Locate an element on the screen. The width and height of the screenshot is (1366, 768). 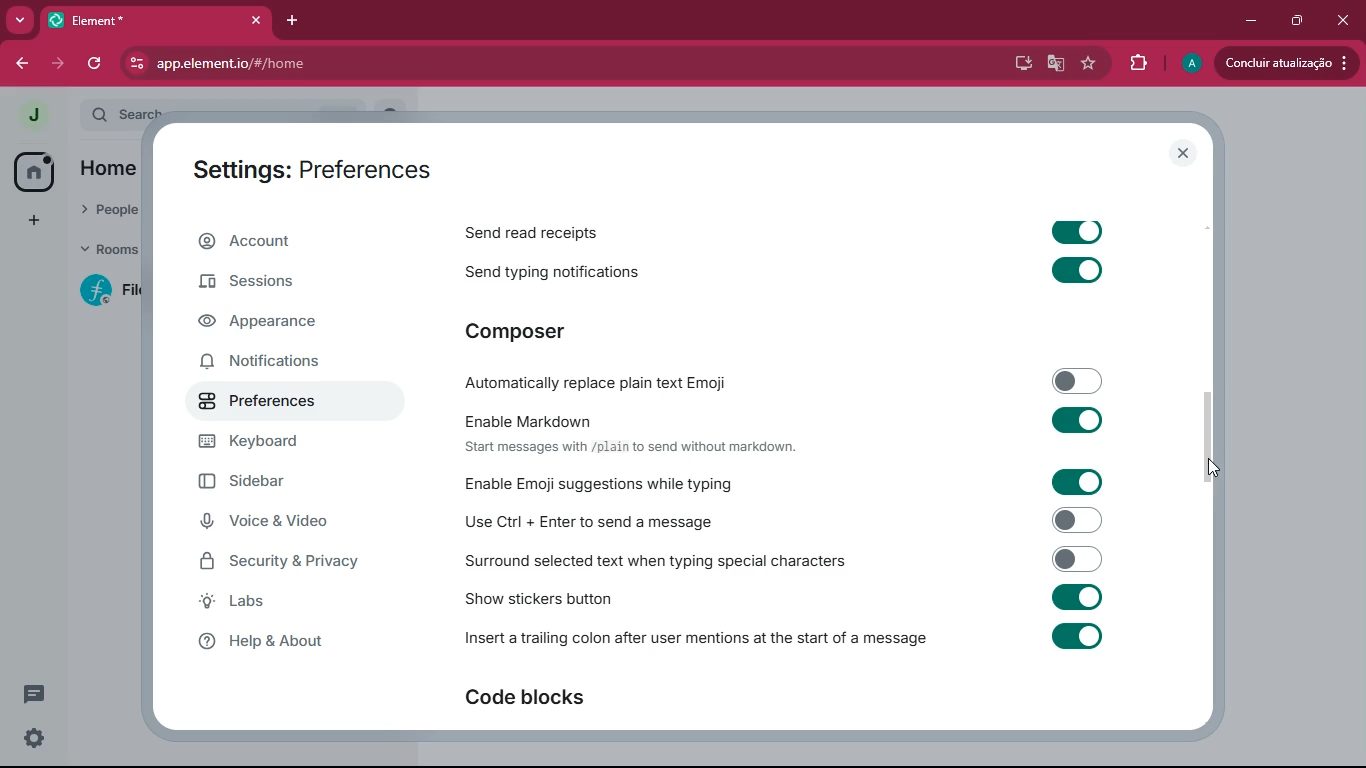
add is located at coordinates (32, 220).